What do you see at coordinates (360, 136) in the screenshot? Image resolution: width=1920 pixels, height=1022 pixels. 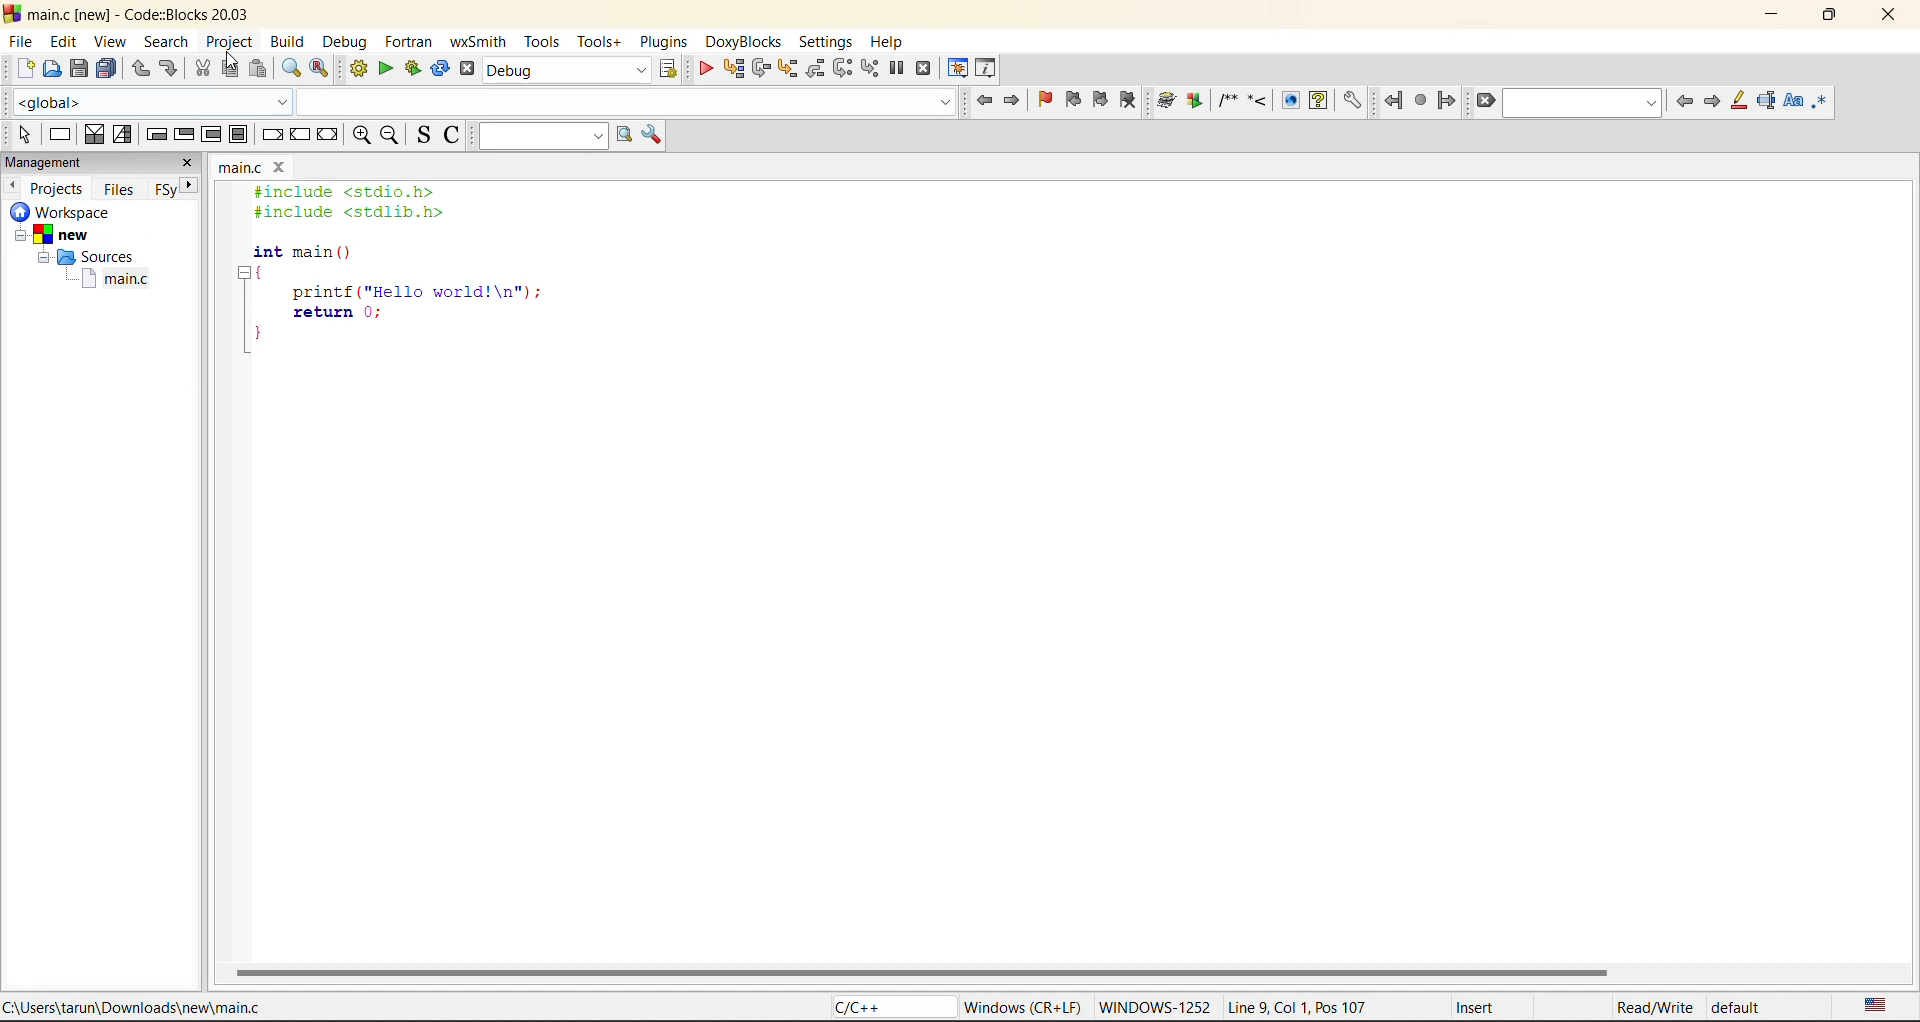 I see `zoom in` at bounding box center [360, 136].